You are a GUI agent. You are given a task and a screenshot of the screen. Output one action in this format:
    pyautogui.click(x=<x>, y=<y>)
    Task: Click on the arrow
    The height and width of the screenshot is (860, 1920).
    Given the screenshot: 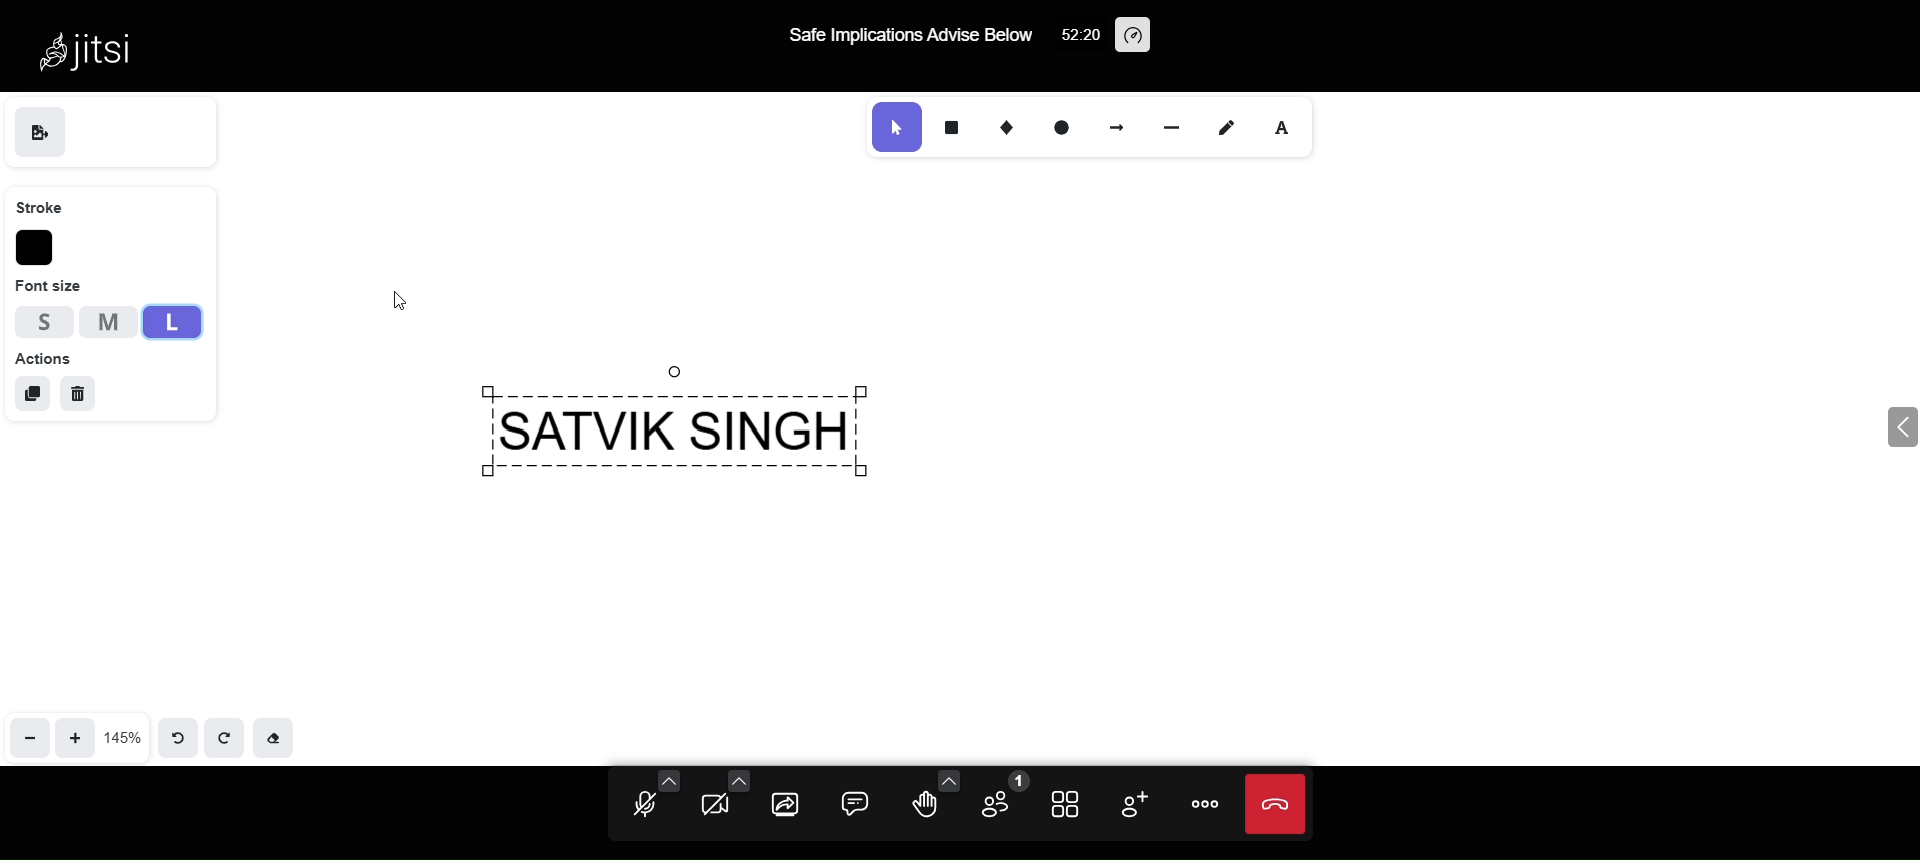 What is the action you would take?
    pyautogui.click(x=1117, y=124)
    